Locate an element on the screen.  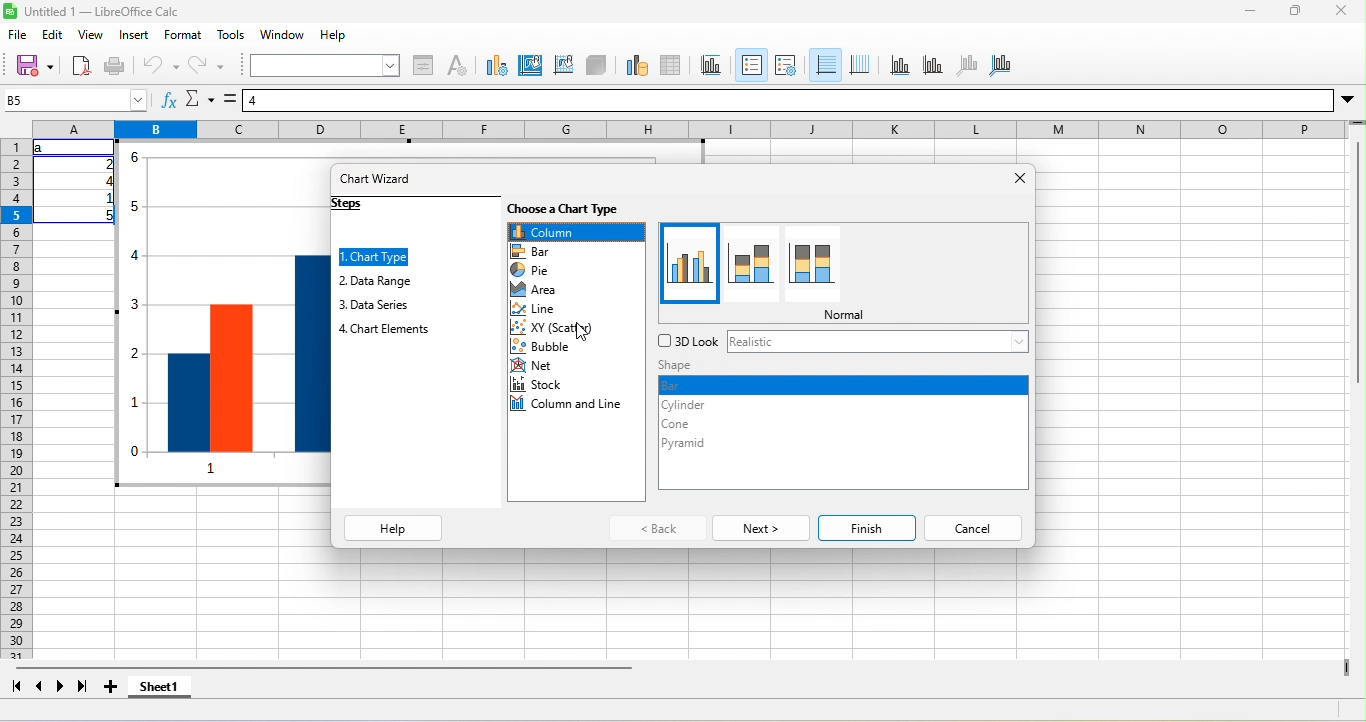
1 is located at coordinates (105, 198).